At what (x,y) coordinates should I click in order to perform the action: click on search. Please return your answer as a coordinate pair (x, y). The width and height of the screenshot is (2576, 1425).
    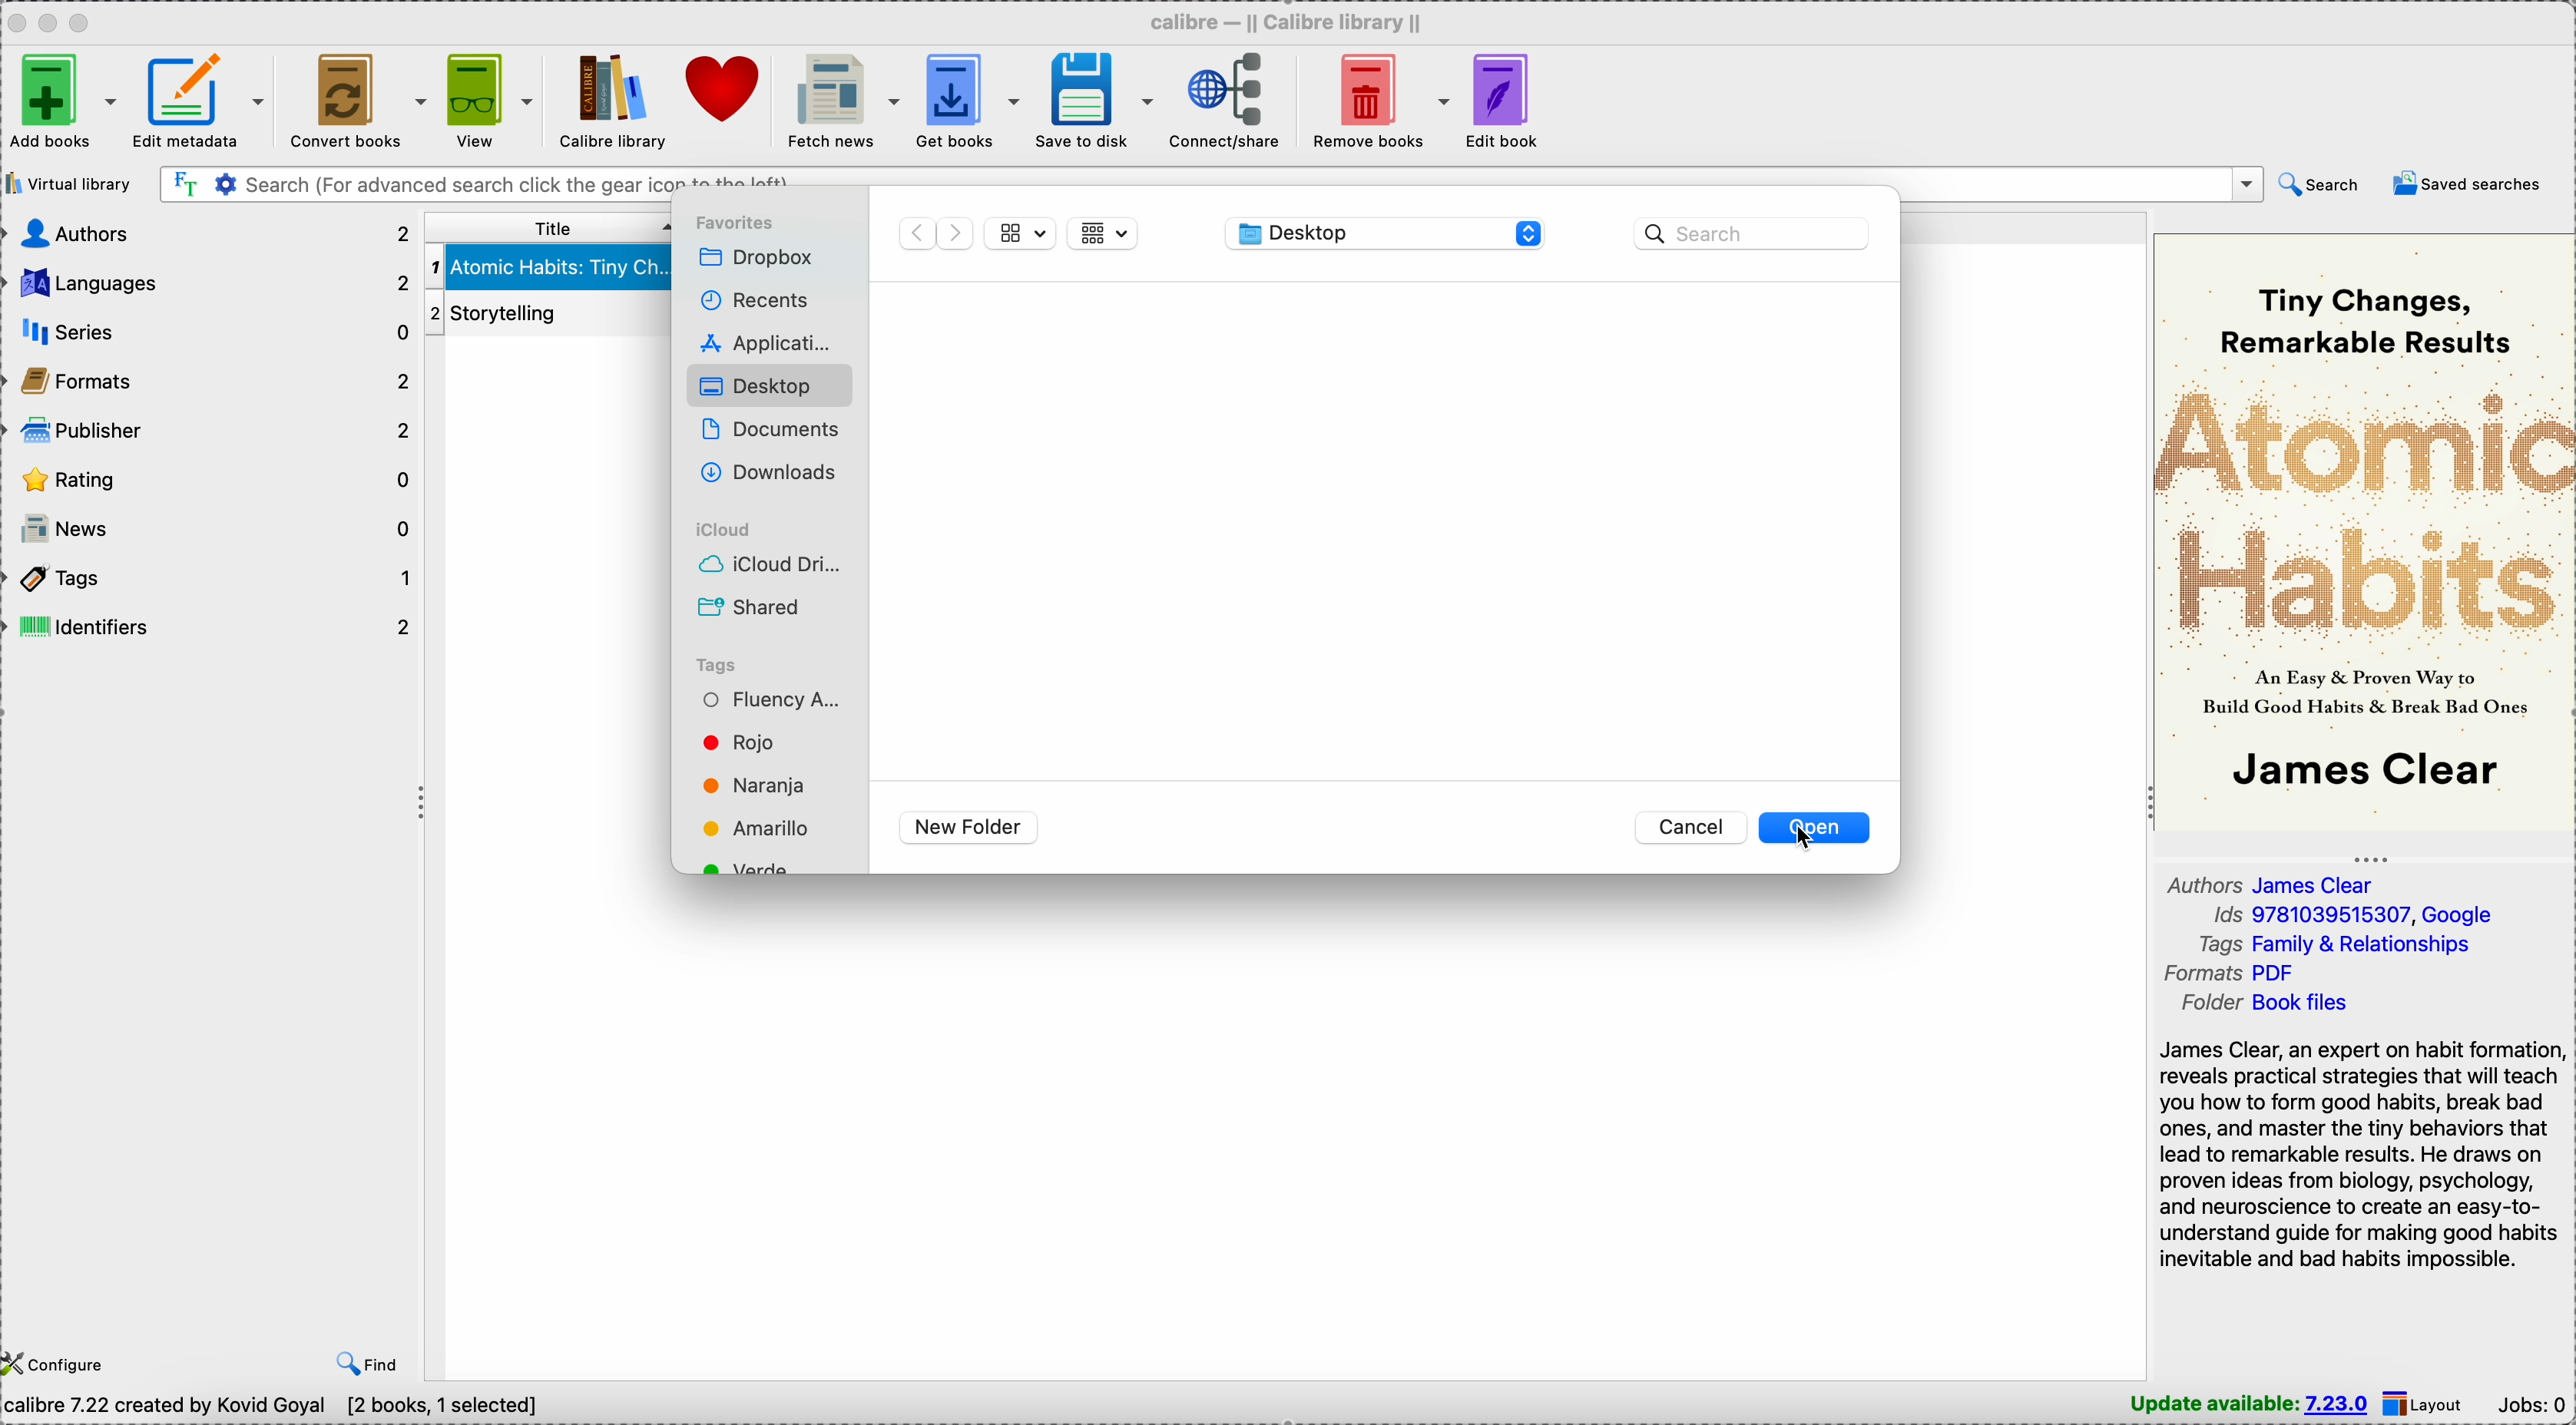
    Looking at the image, I should click on (2317, 184).